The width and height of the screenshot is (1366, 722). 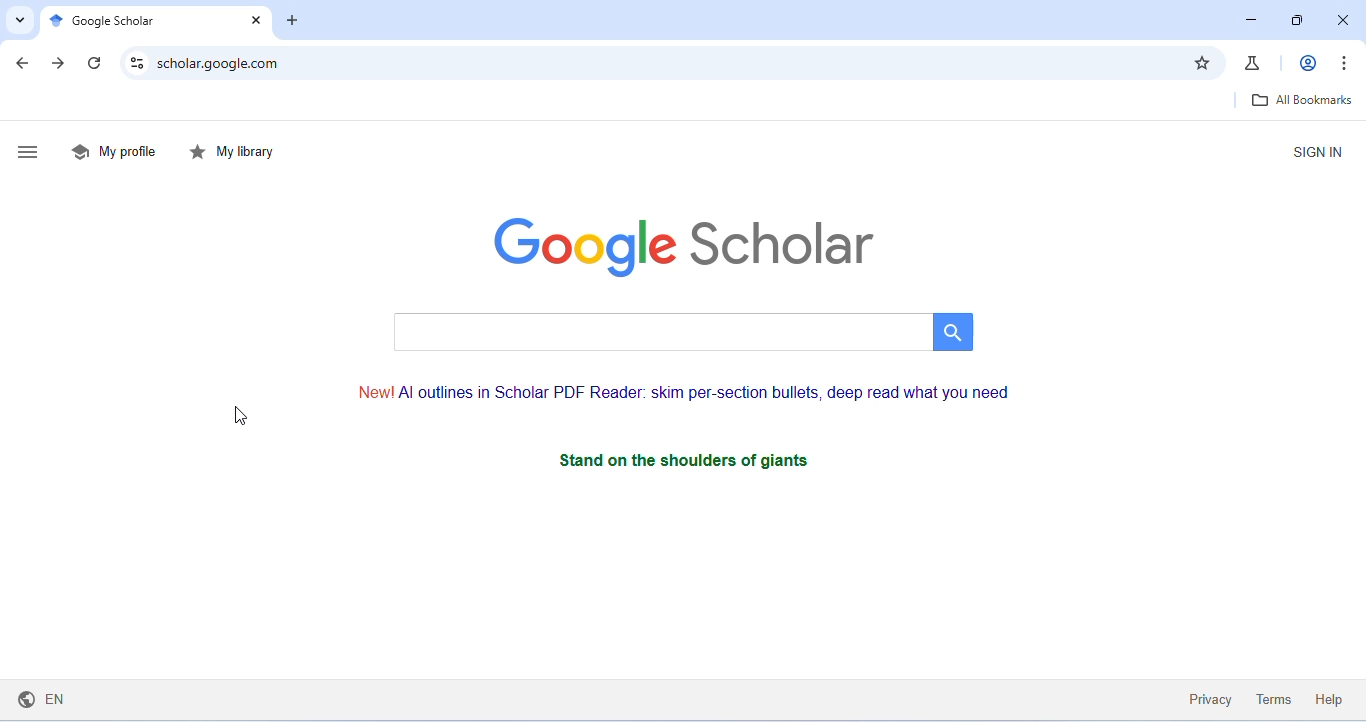 What do you see at coordinates (1328, 699) in the screenshot?
I see `help` at bounding box center [1328, 699].